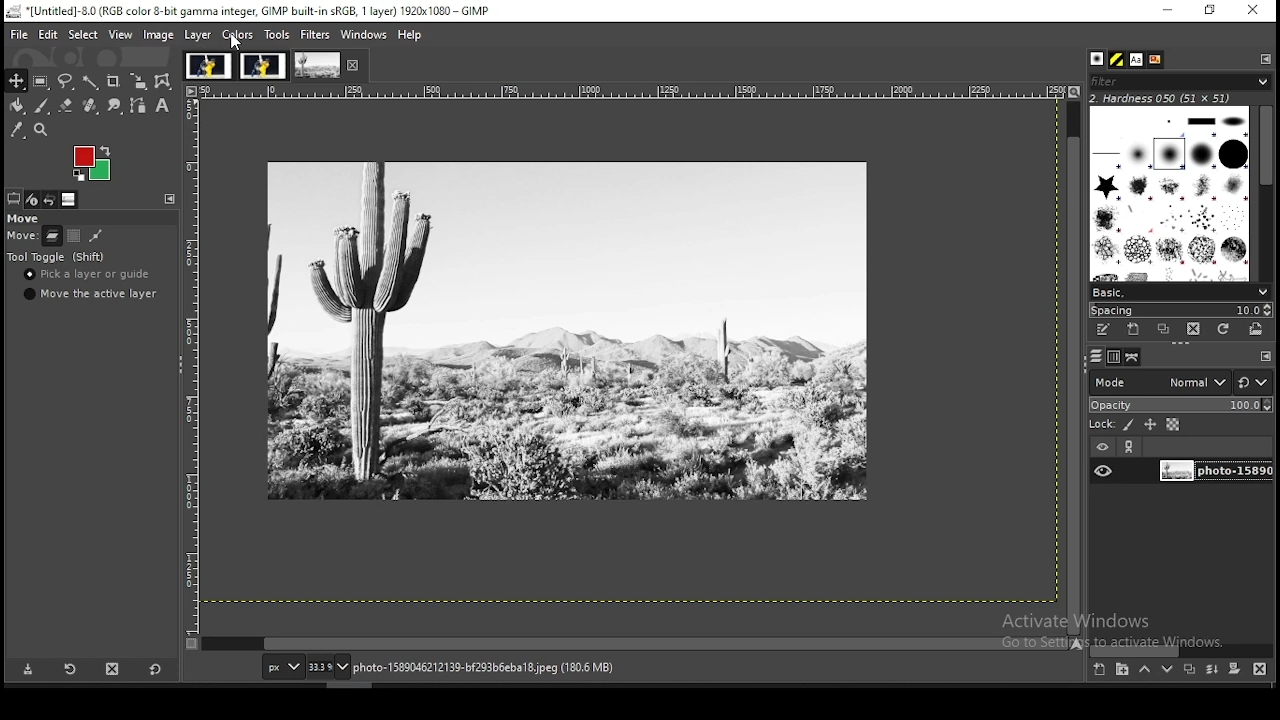 This screenshot has width=1280, height=720. I want to click on configure this pane, so click(1264, 356).